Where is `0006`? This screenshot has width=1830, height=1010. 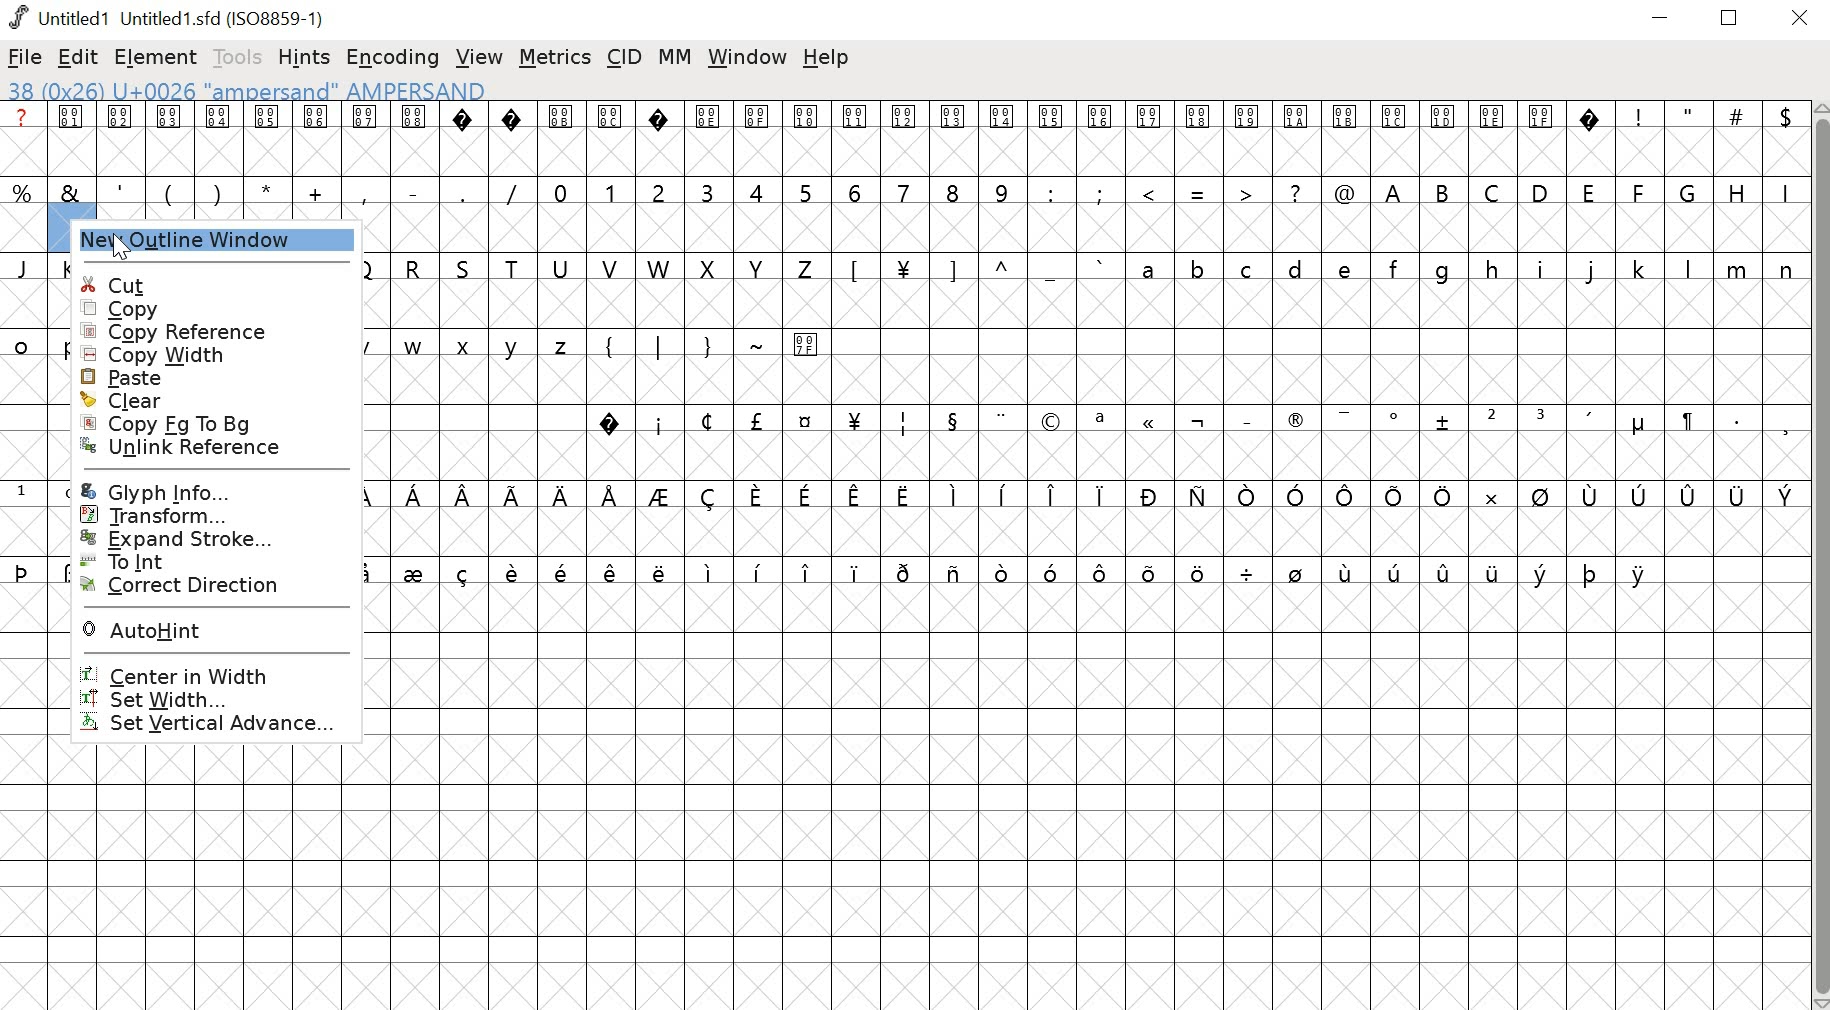 0006 is located at coordinates (317, 139).